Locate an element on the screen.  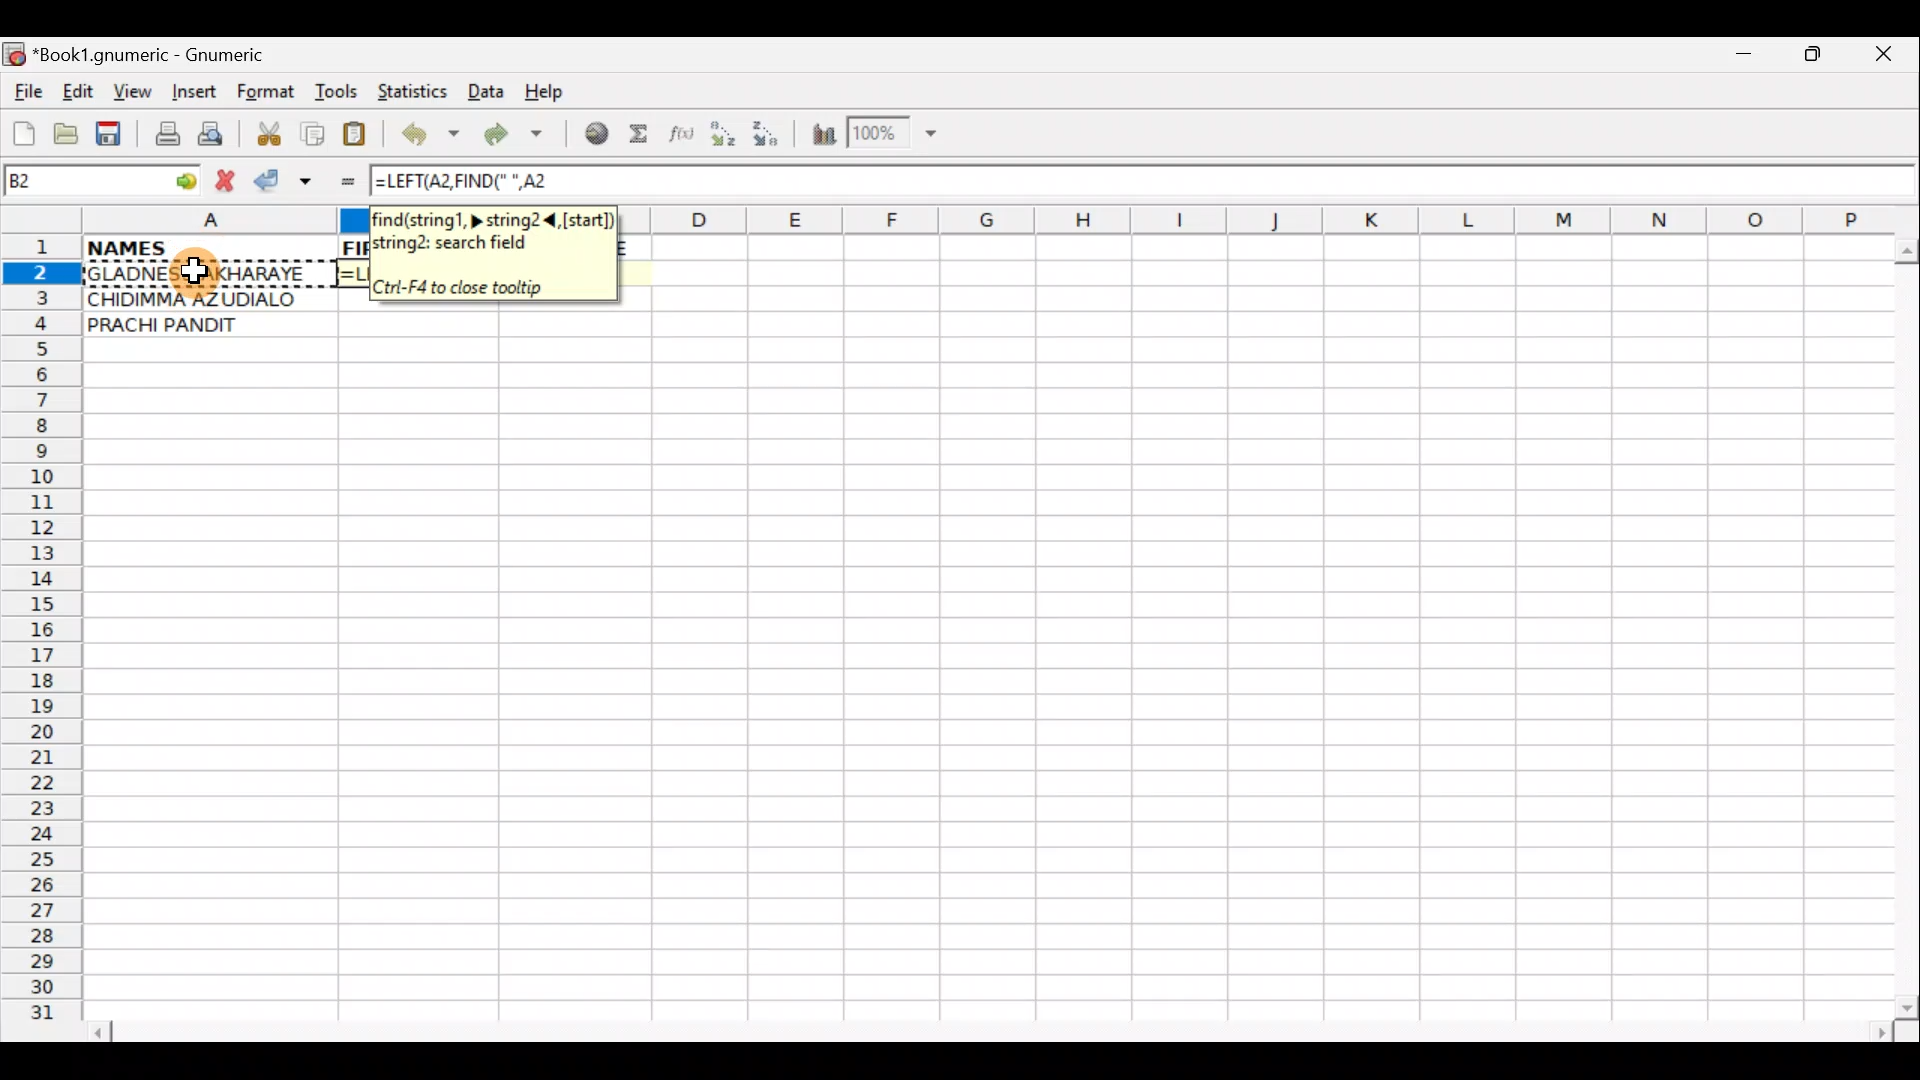
CHIDIMMA AZUDIALO is located at coordinates (206, 300).